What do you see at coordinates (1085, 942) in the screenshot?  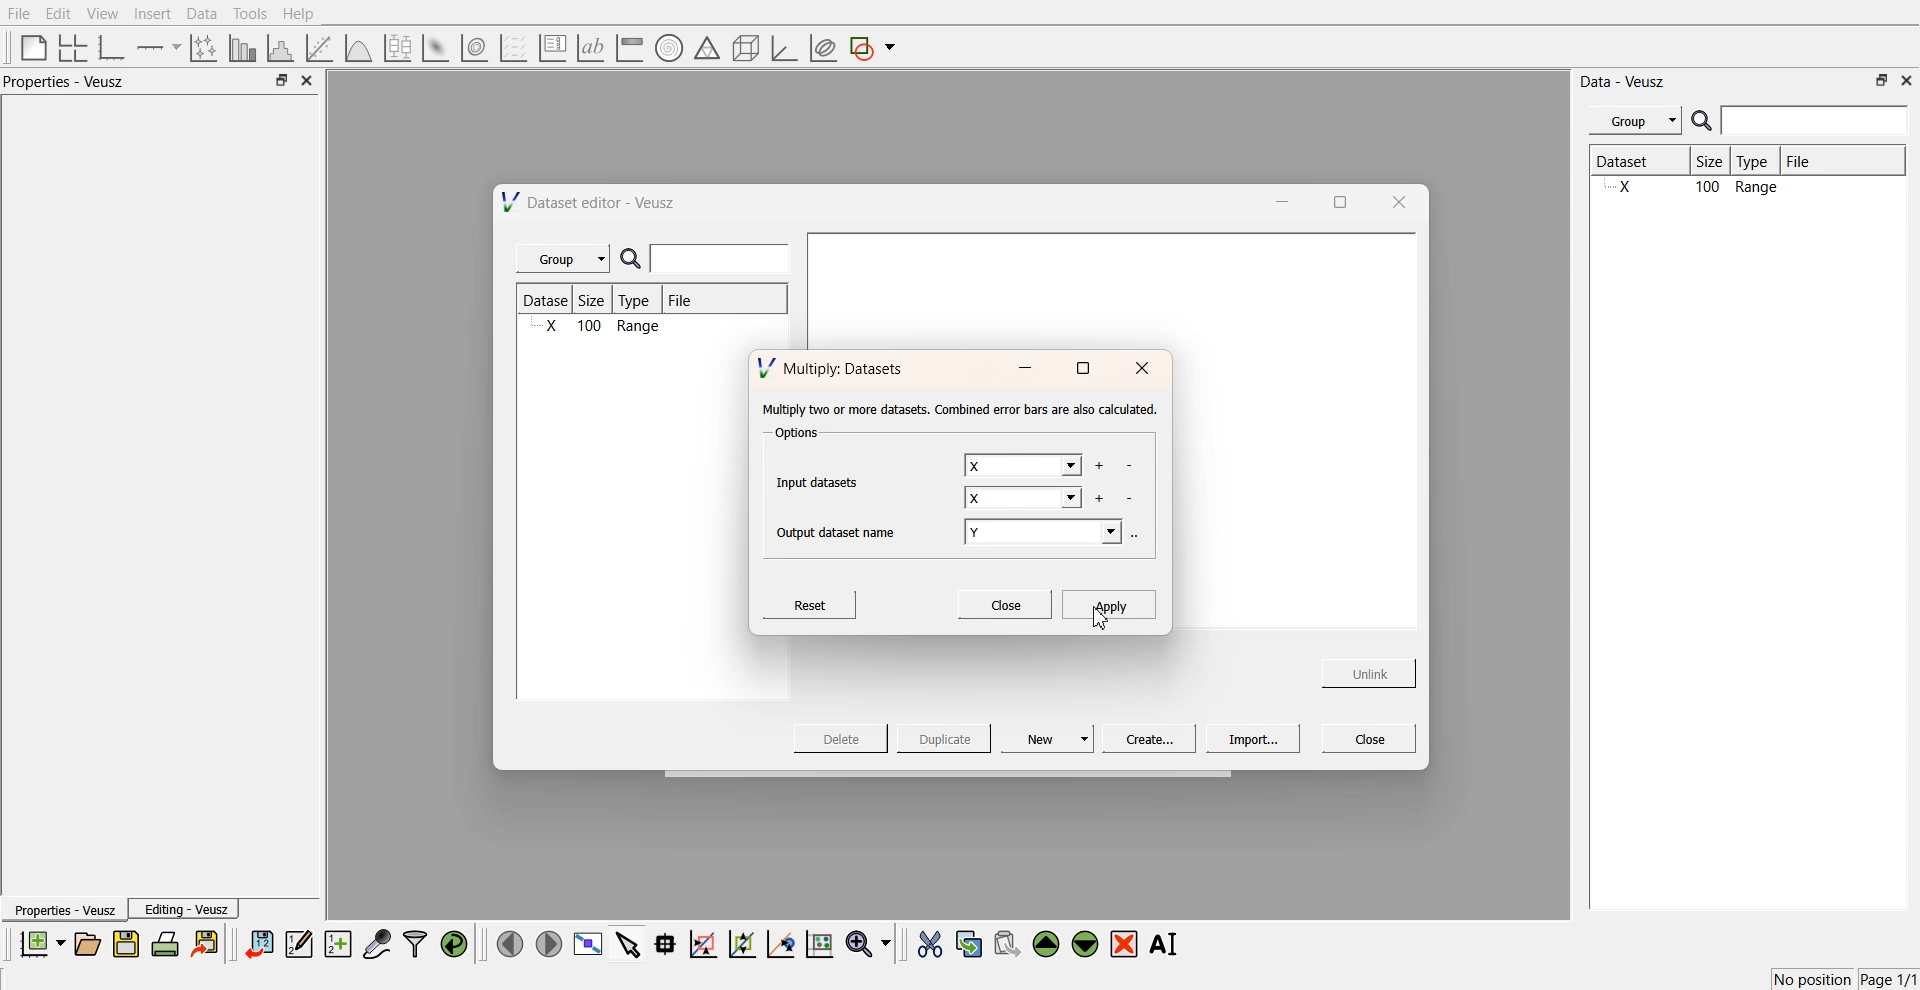 I see `move  the selected widgets down` at bounding box center [1085, 942].